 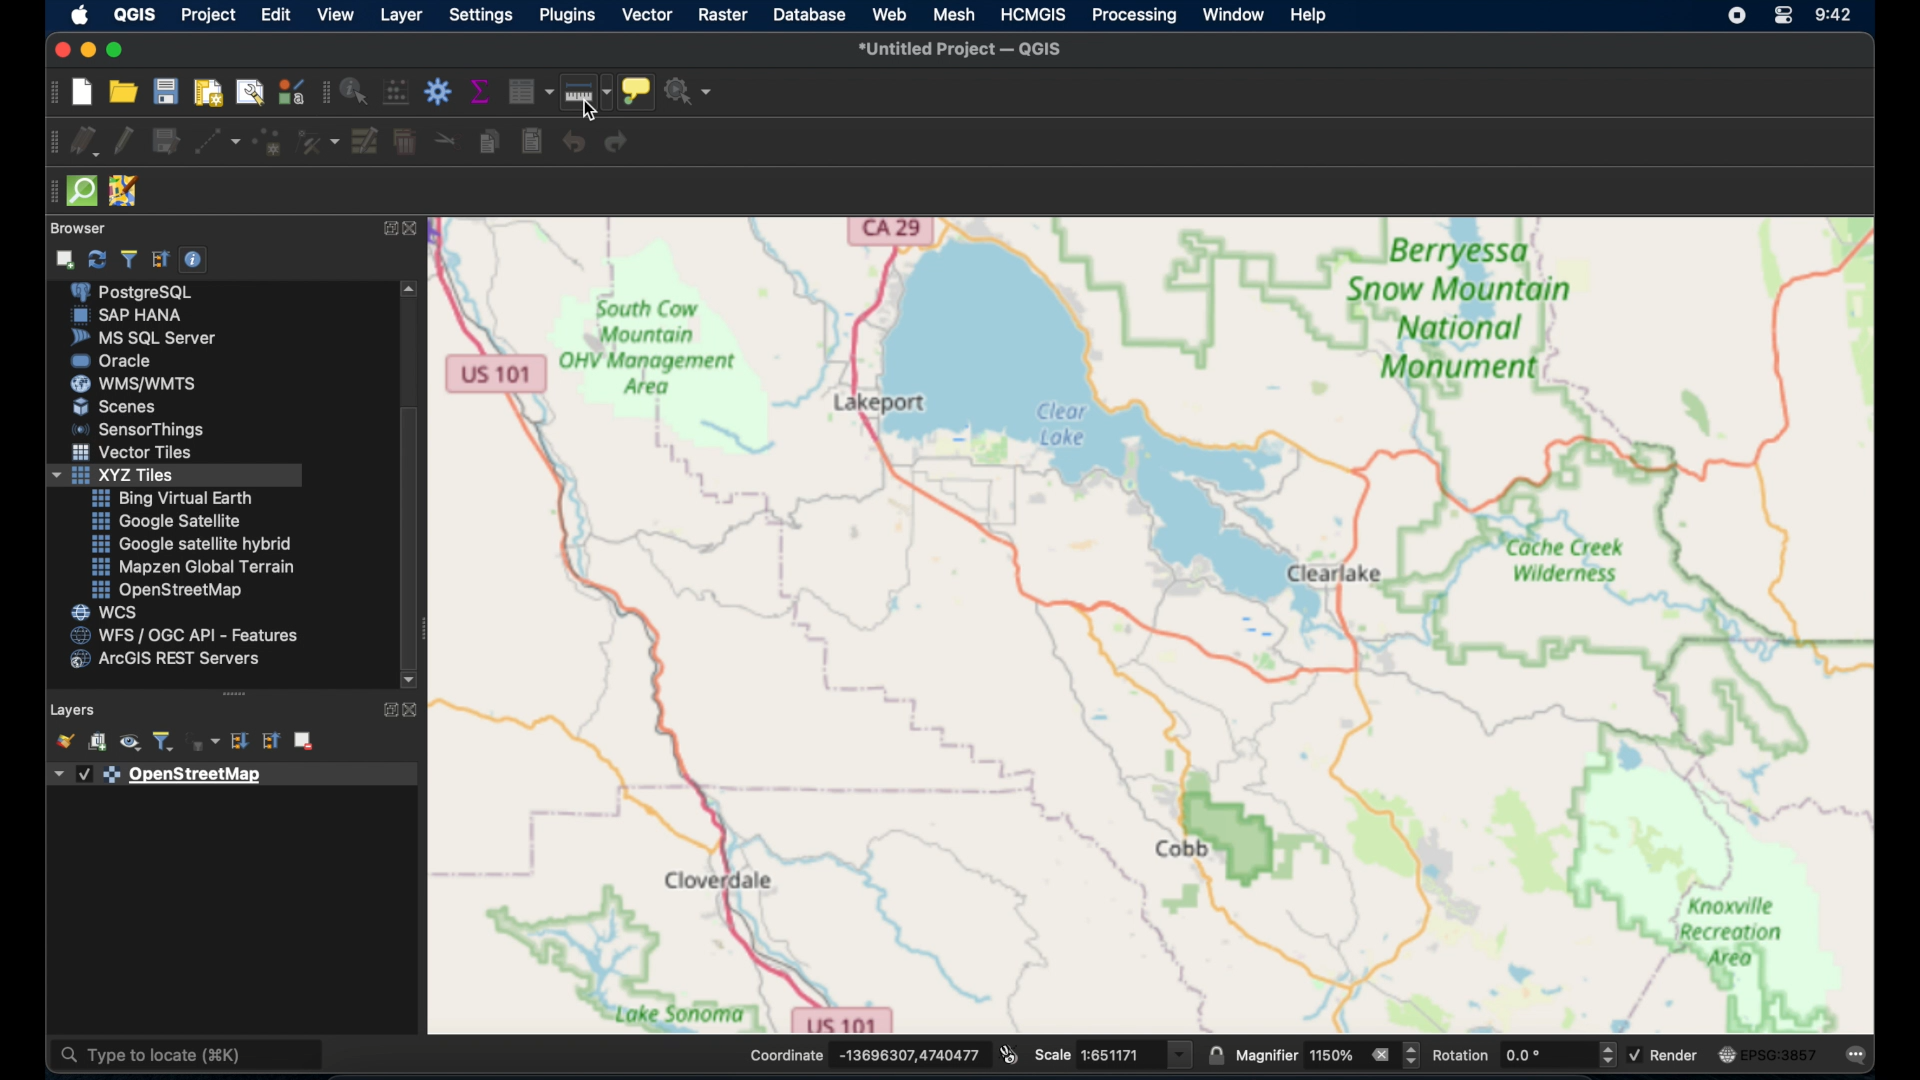 I want to click on mapzen global. terrain, so click(x=190, y=564).